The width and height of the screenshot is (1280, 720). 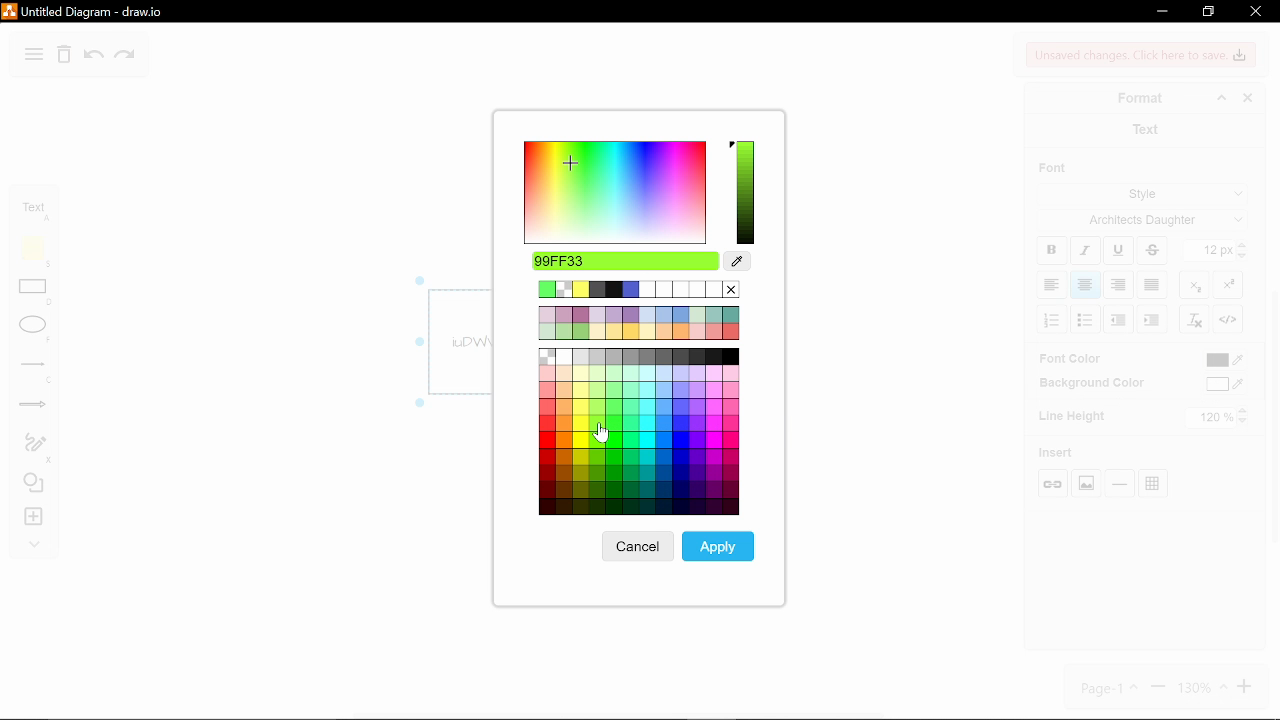 What do you see at coordinates (124, 56) in the screenshot?
I see `redo` at bounding box center [124, 56].